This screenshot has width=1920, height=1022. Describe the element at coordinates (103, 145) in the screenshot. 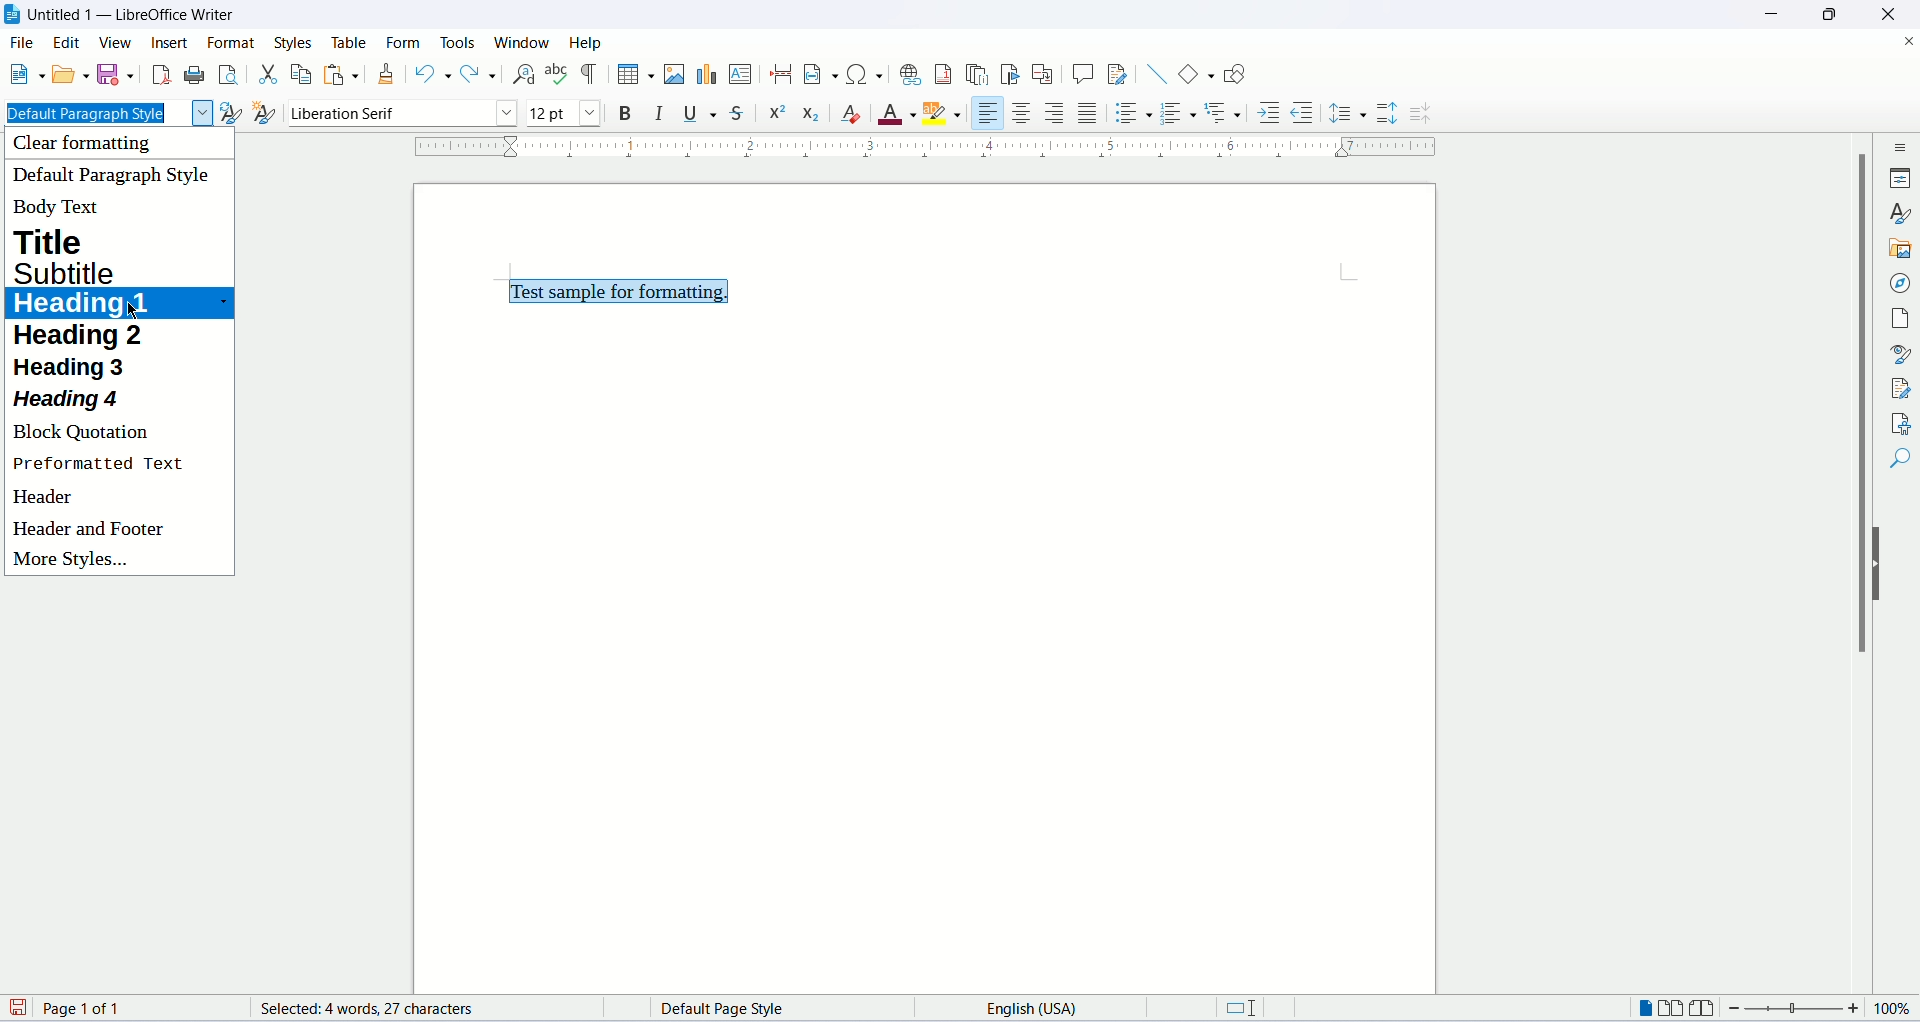

I see `clear formatting` at that location.